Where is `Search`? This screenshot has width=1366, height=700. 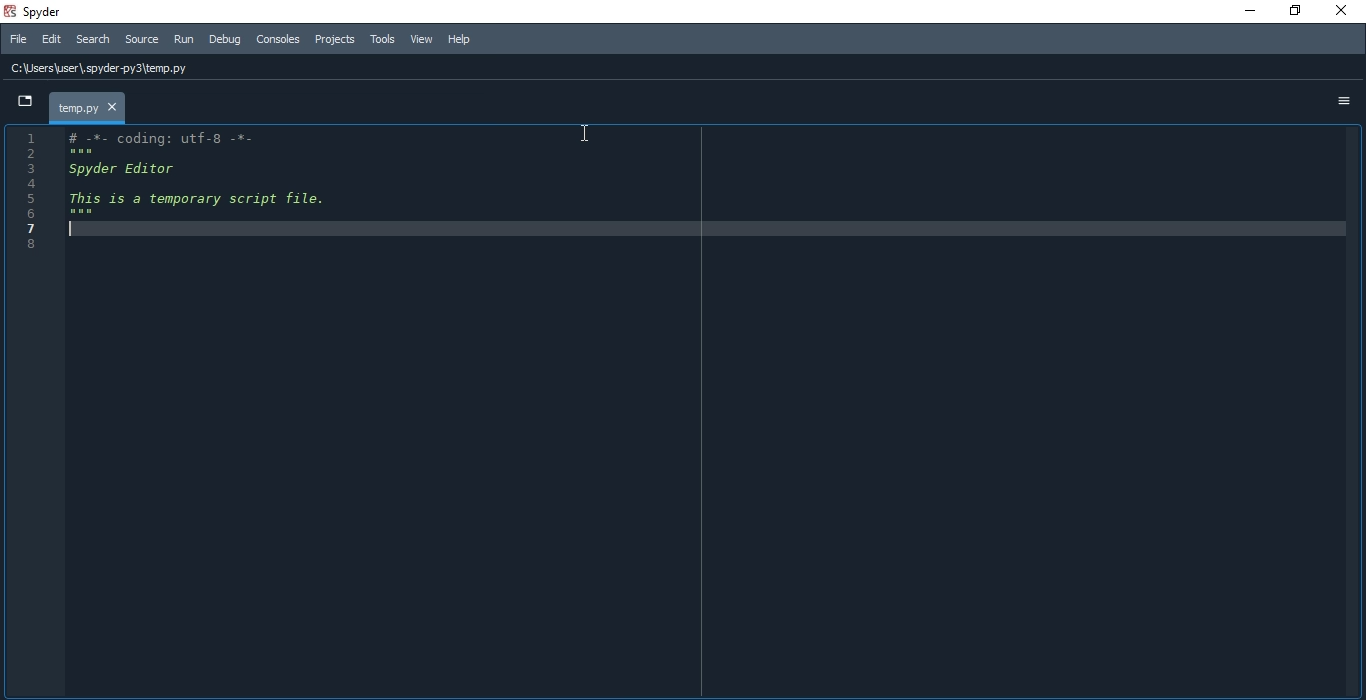 Search is located at coordinates (93, 39).